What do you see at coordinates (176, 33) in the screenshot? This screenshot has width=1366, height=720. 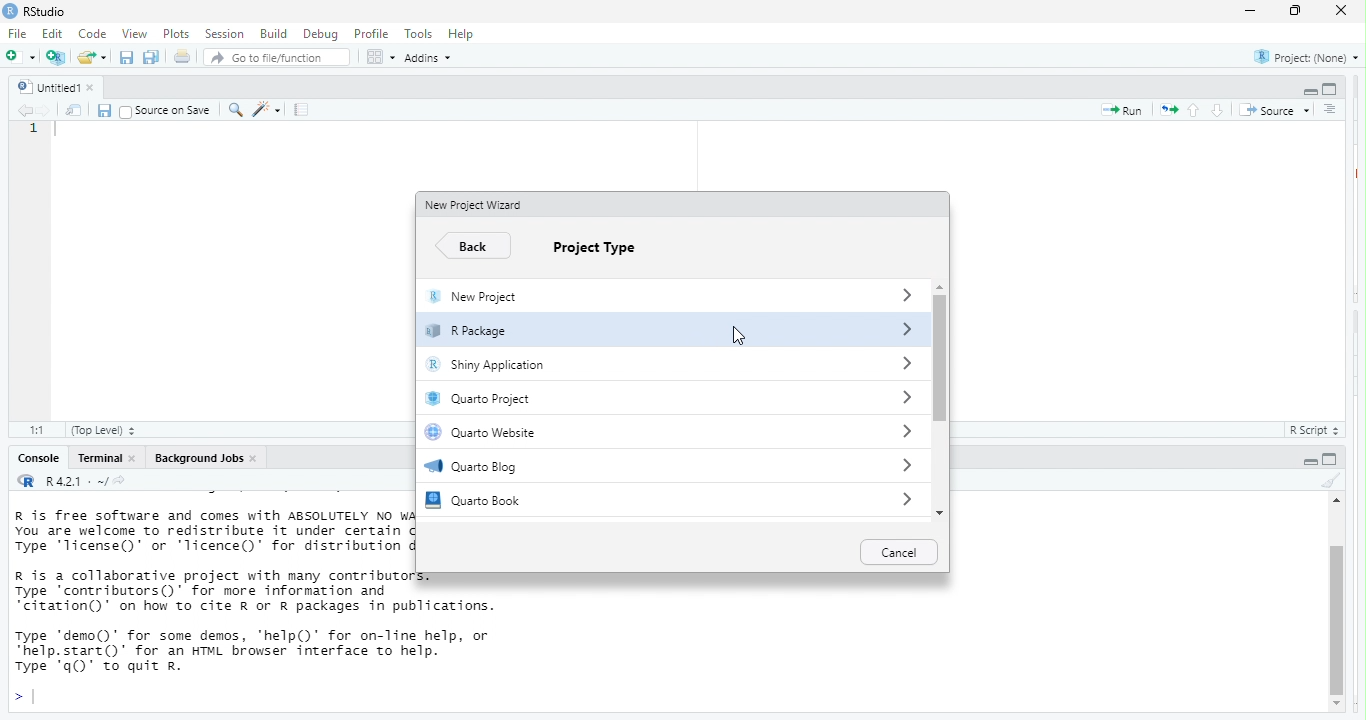 I see `Plots` at bounding box center [176, 33].